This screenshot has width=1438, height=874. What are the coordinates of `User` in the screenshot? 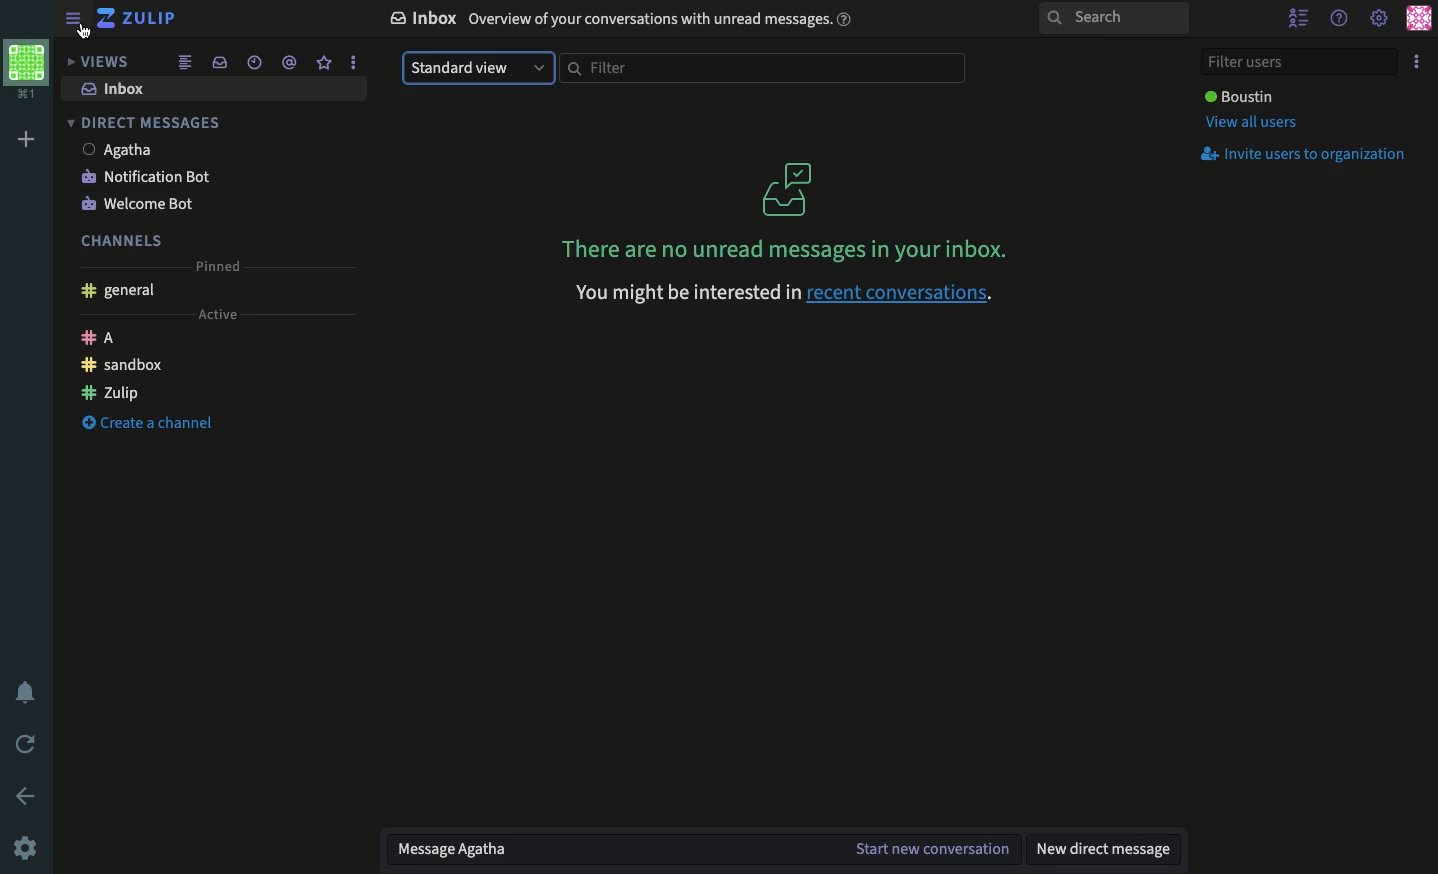 It's located at (117, 151).